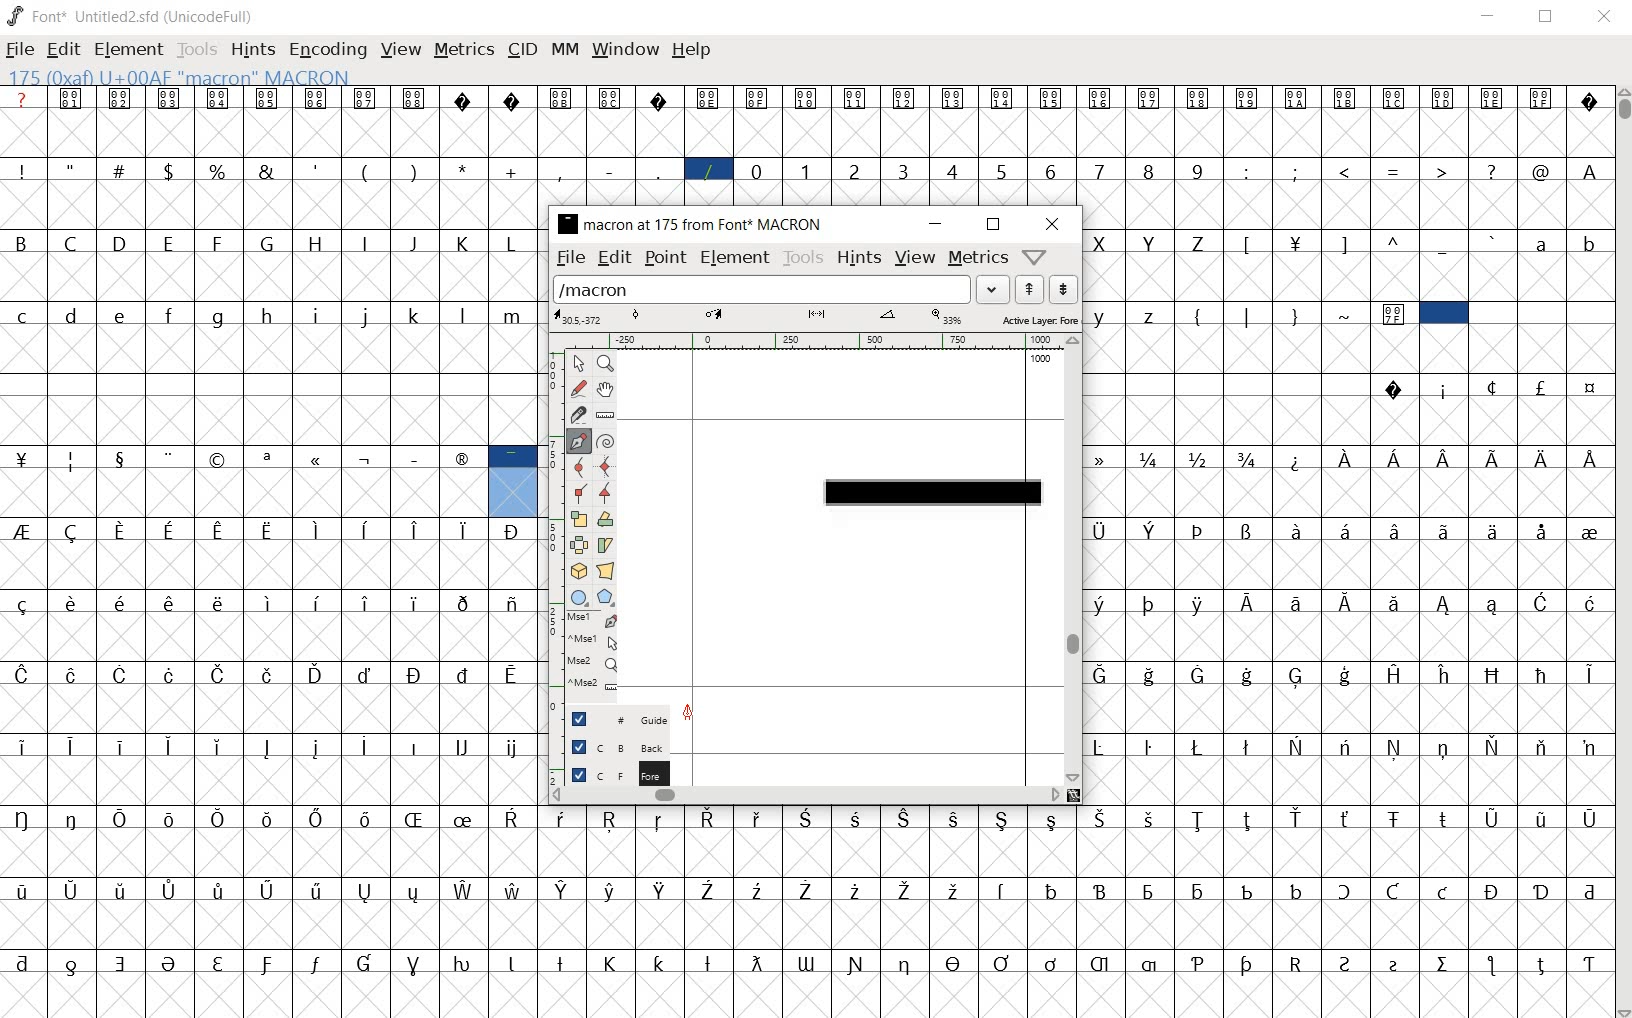 This screenshot has width=1632, height=1018. Describe the element at coordinates (935, 492) in the screenshot. I see `over line glyph added` at that location.